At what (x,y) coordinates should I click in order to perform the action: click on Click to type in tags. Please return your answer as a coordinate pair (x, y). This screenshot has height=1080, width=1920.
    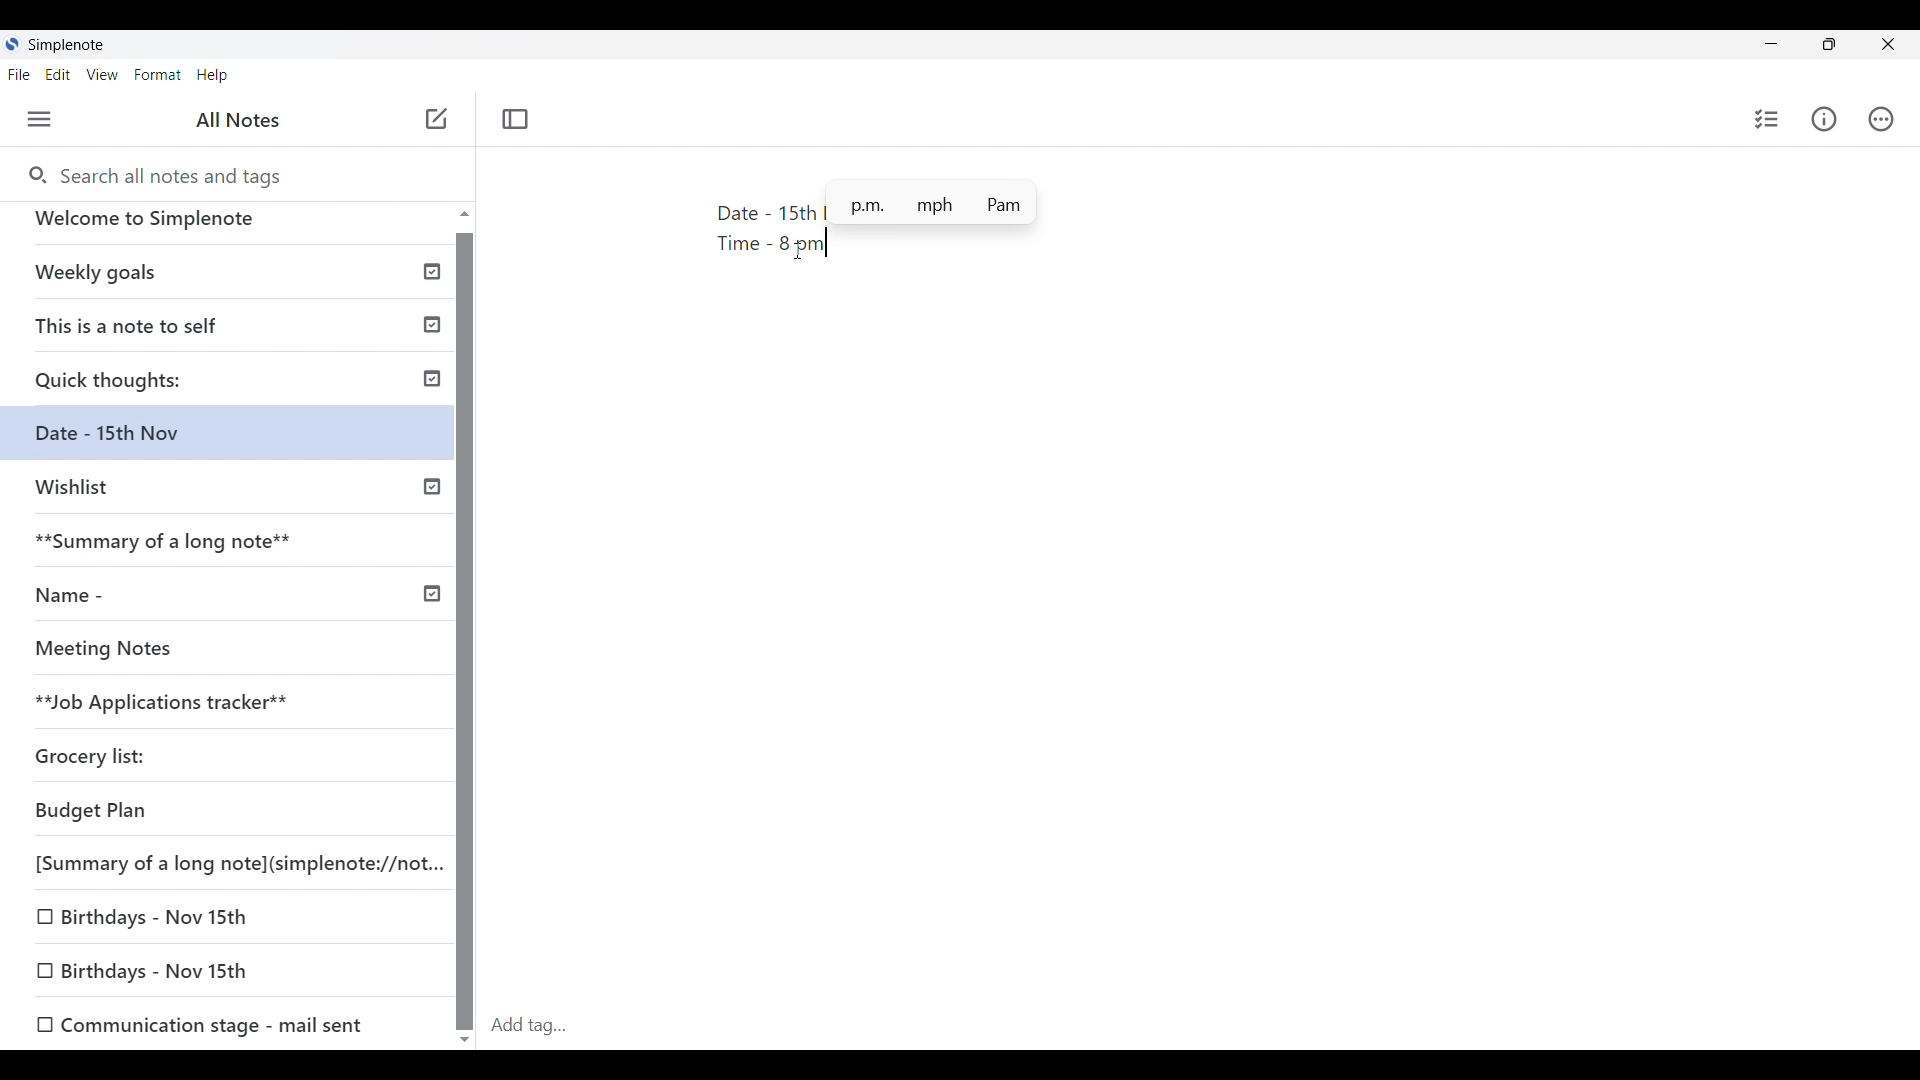
    Looking at the image, I should click on (1200, 1027).